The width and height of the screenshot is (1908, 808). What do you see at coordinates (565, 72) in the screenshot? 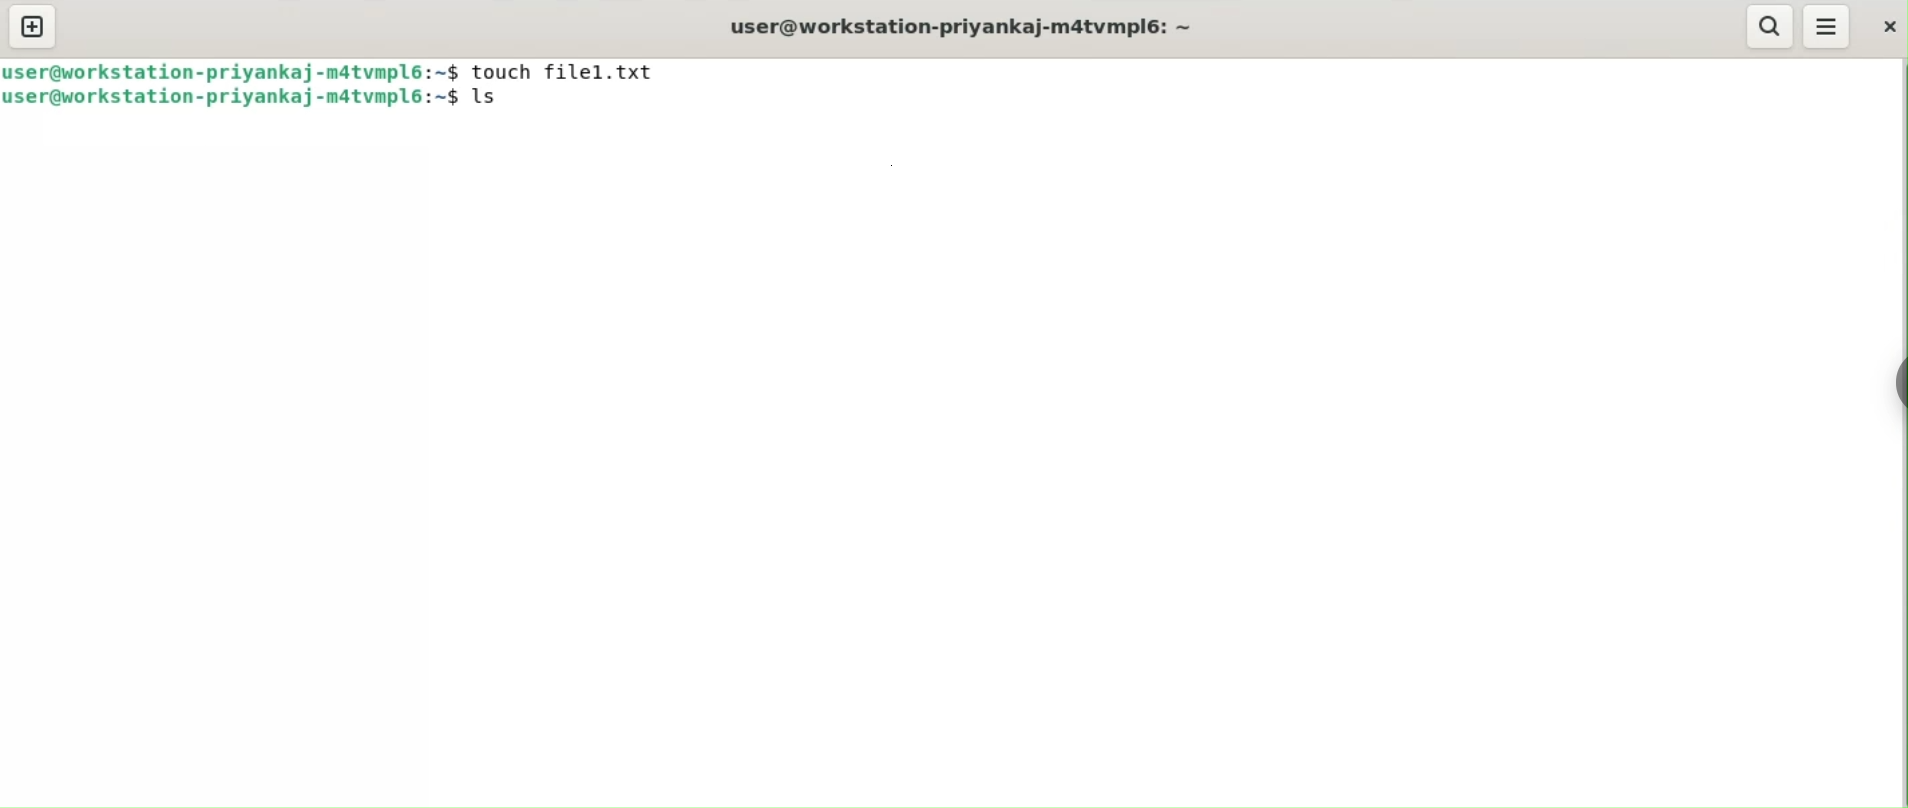
I see `touch file1.txt` at bounding box center [565, 72].